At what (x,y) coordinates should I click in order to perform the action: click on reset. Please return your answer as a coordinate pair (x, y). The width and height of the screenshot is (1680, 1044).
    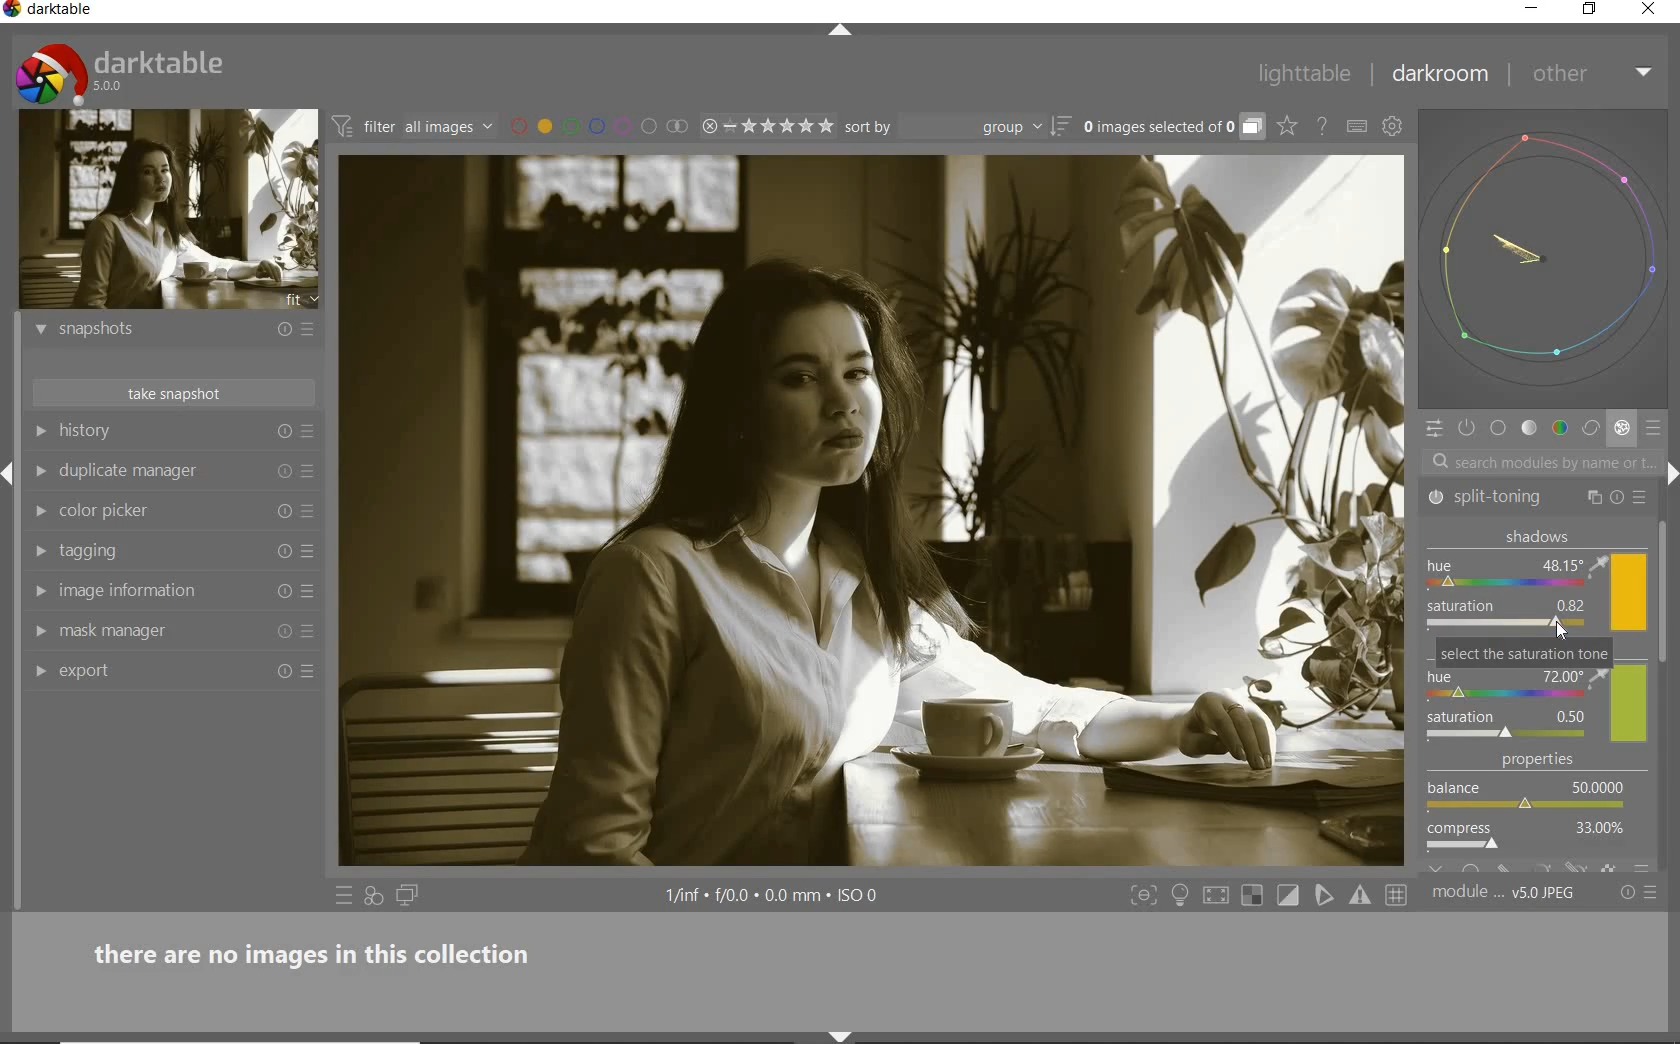
    Looking at the image, I should click on (284, 433).